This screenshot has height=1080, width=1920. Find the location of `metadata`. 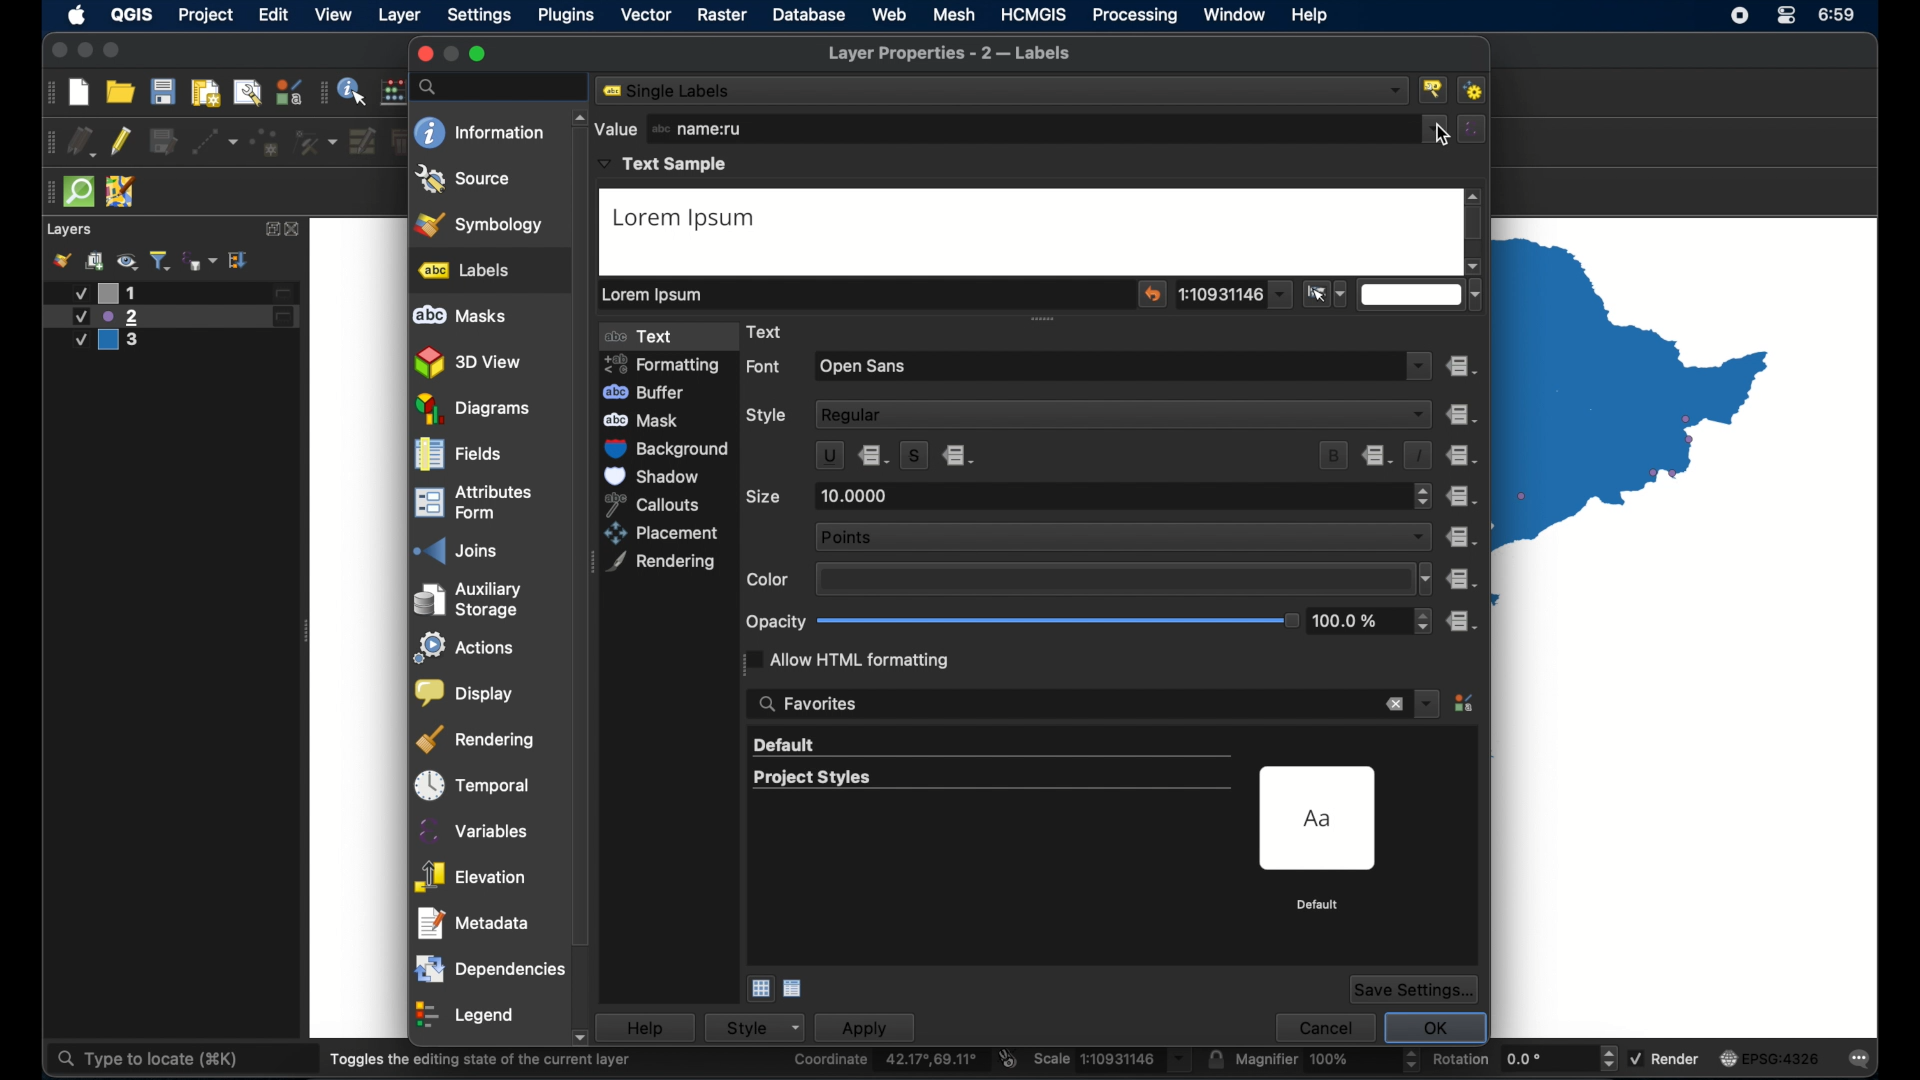

metadata is located at coordinates (474, 918).